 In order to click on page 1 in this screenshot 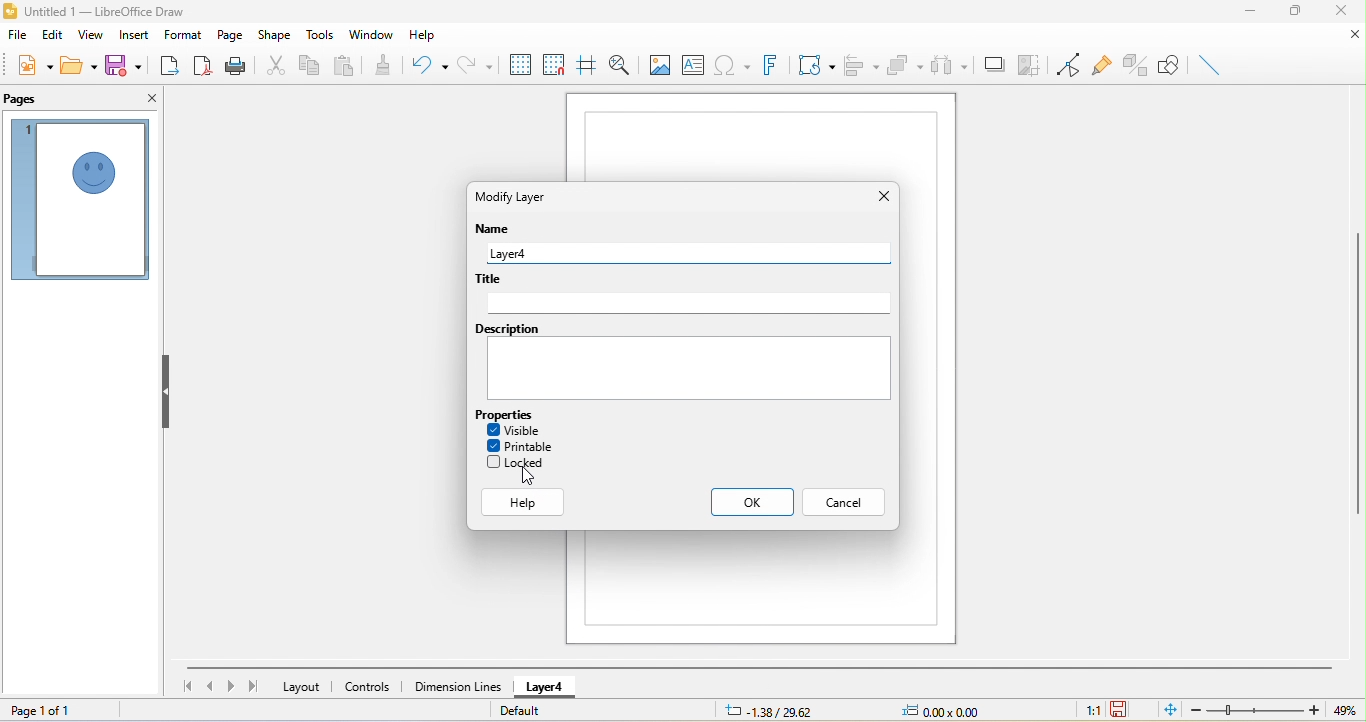, I will do `click(79, 200)`.